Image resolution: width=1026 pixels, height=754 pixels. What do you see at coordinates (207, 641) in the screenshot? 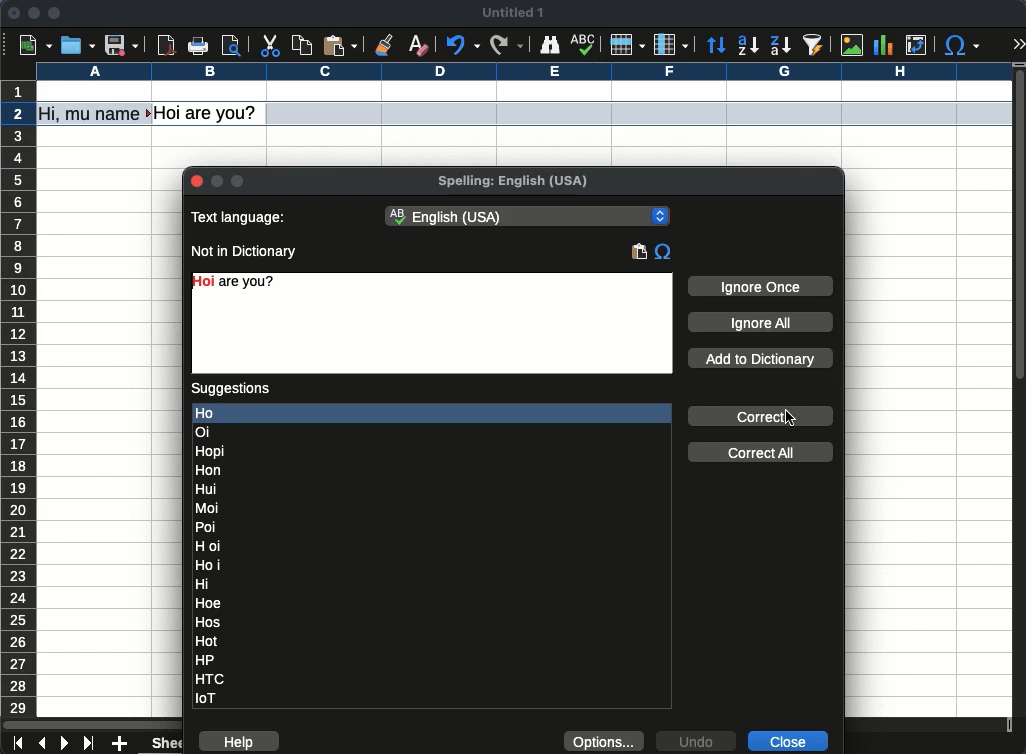
I see `Hot` at bounding box center [207, 641].